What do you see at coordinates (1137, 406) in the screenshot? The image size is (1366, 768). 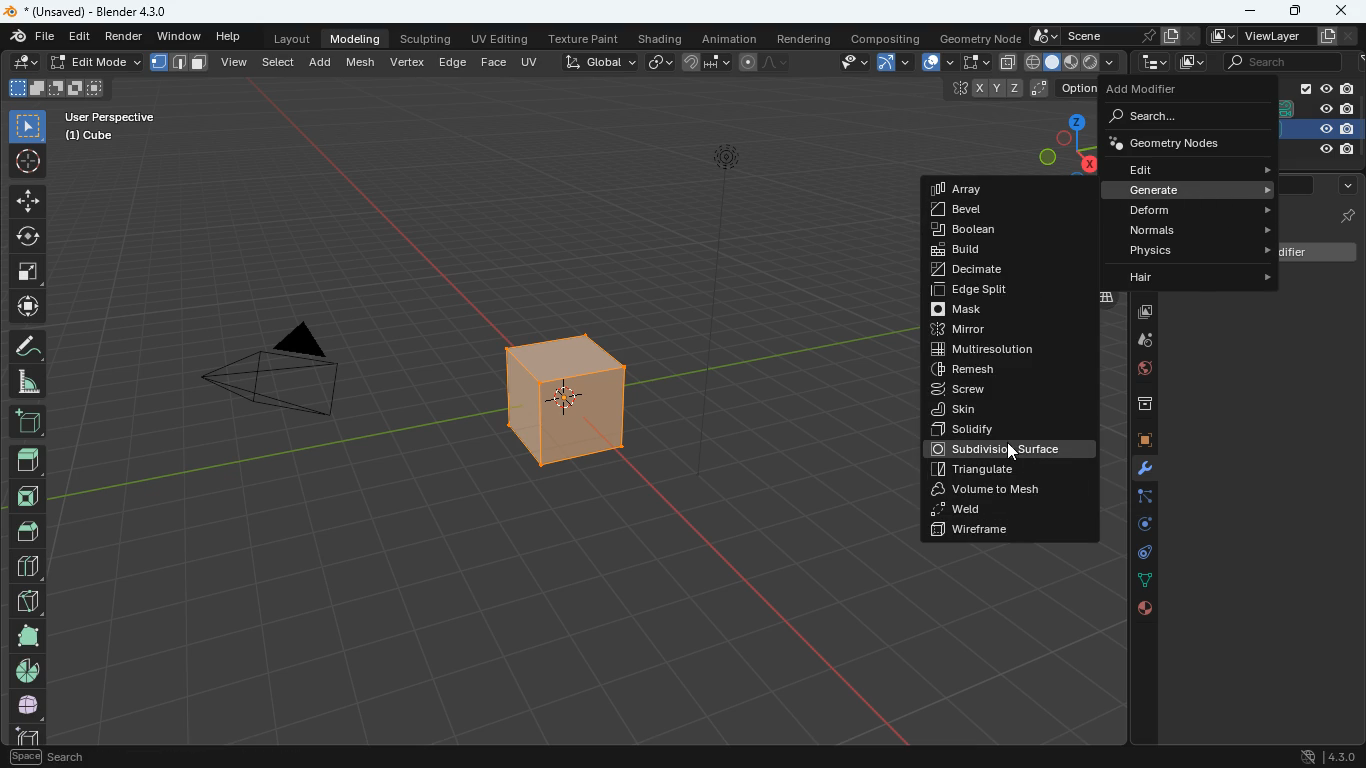 I see `archieve` at bounding box center [1137, 406].